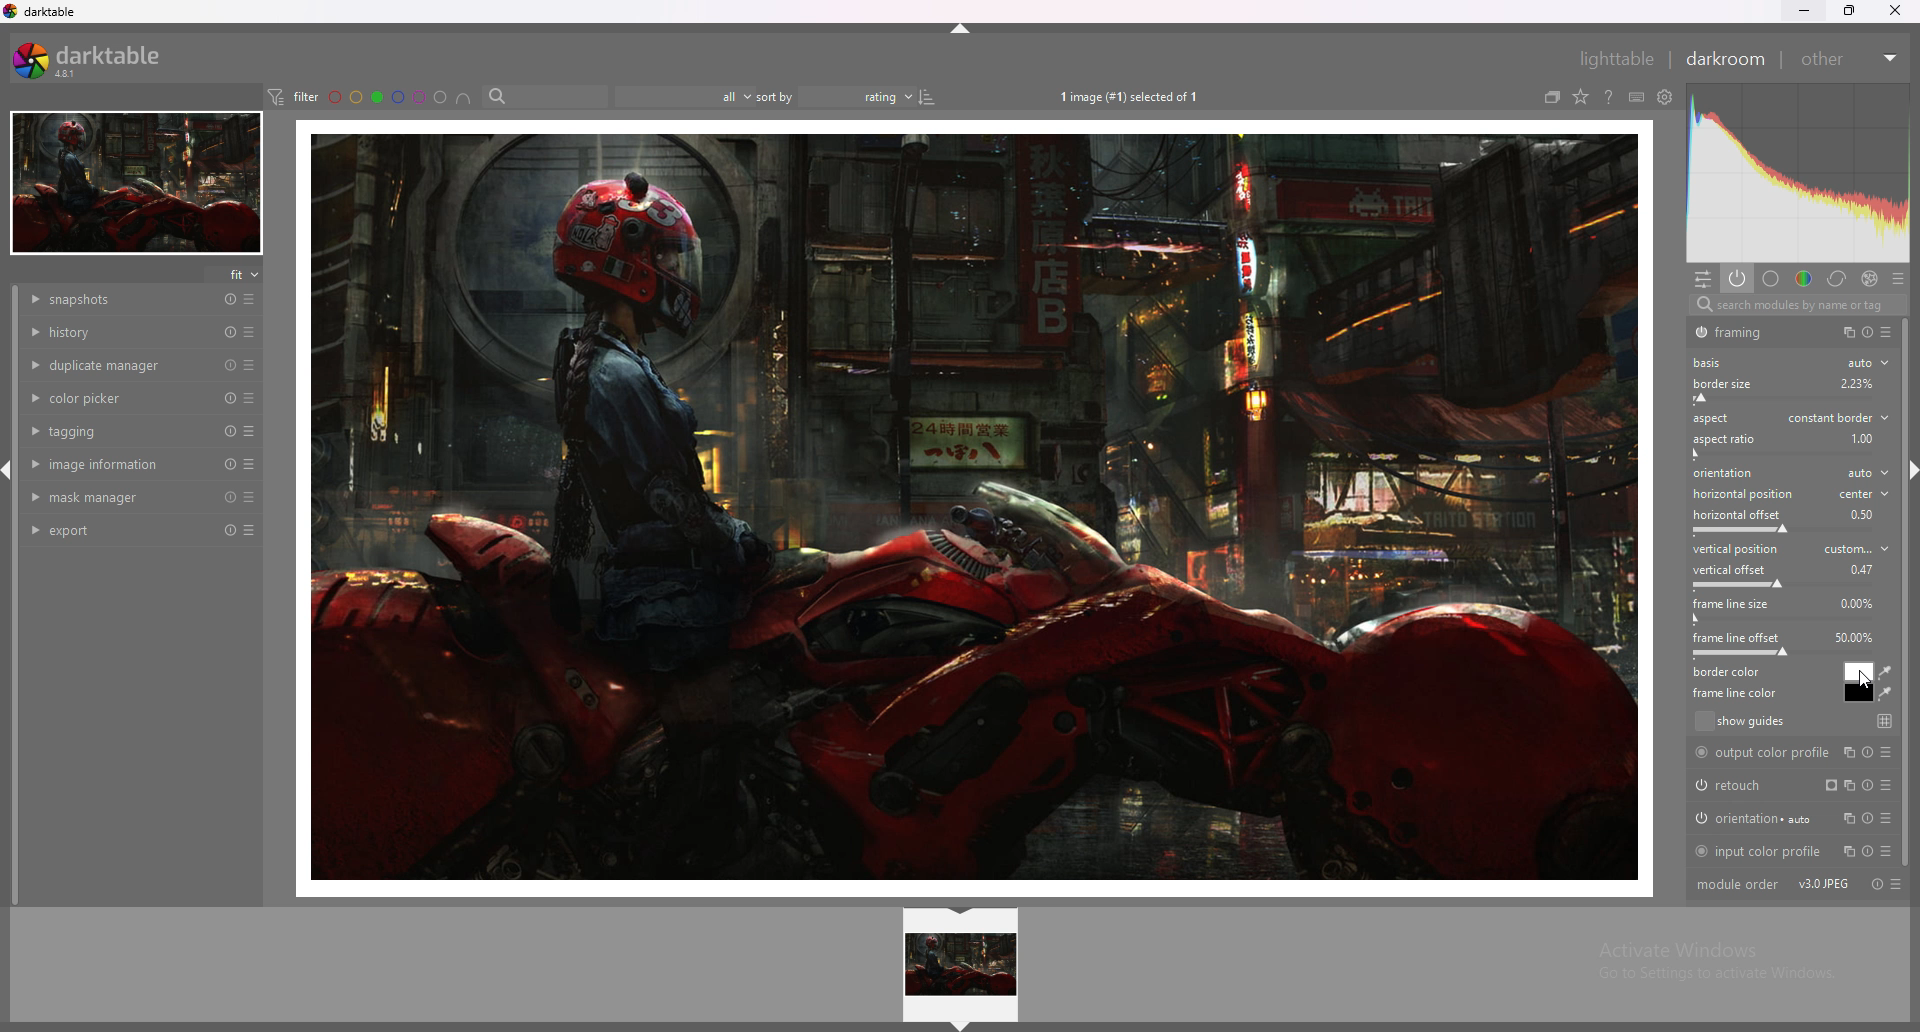  I want to click on border color, so click(1859, 671).